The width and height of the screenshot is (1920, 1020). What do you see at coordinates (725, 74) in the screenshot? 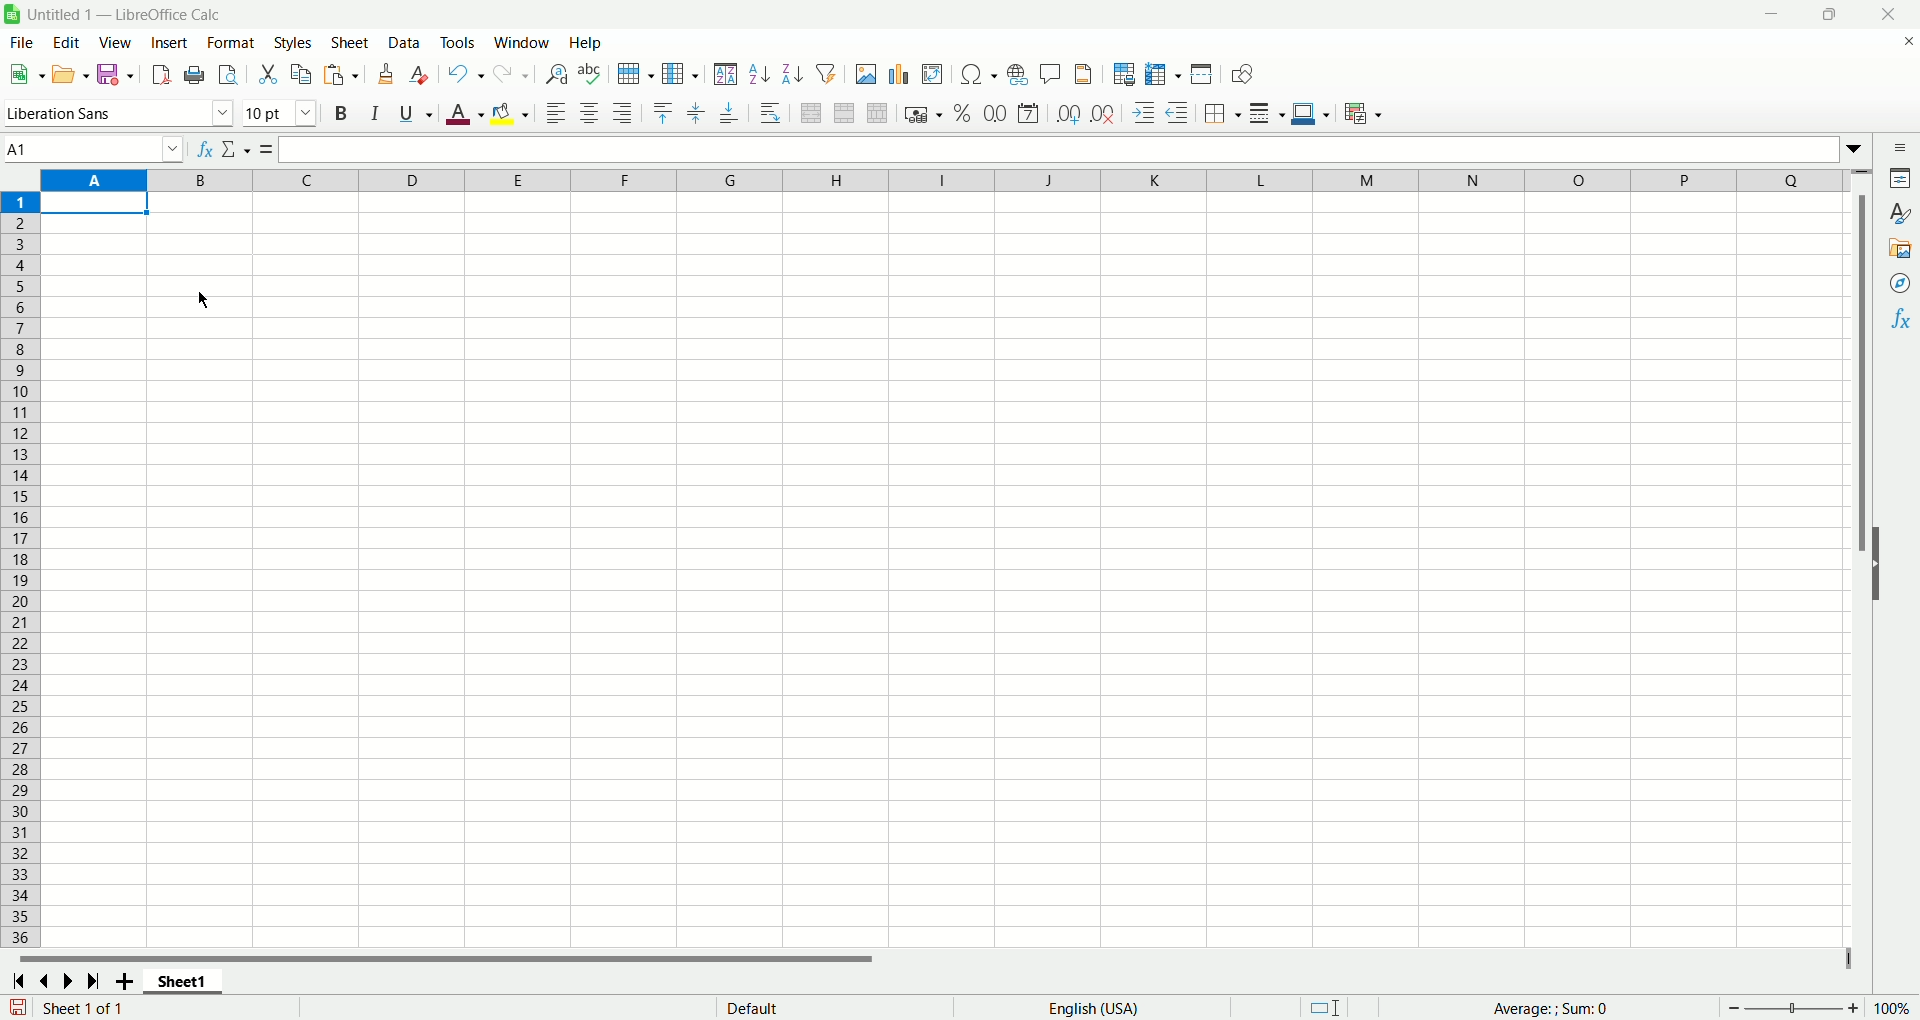
I see `sort` at bounding box center [725, 74].